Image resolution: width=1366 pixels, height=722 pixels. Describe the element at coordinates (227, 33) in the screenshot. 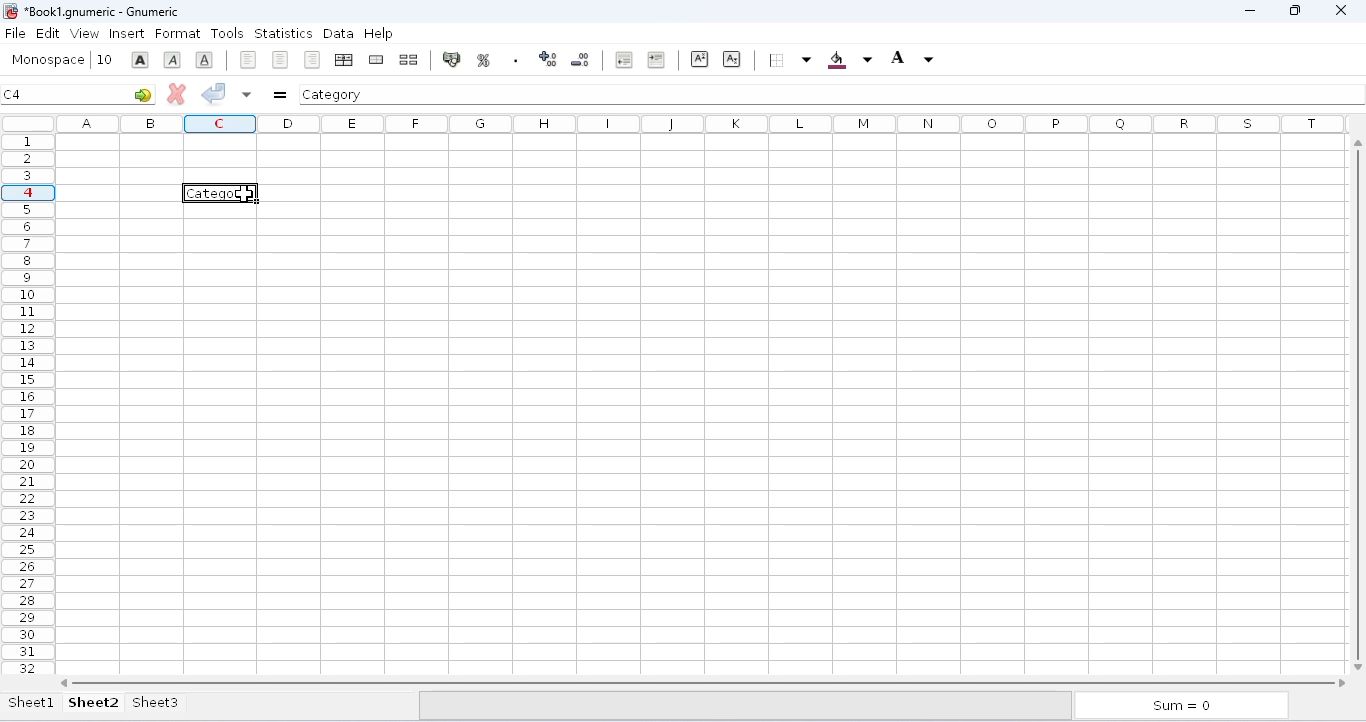

I see `tools` at that location.